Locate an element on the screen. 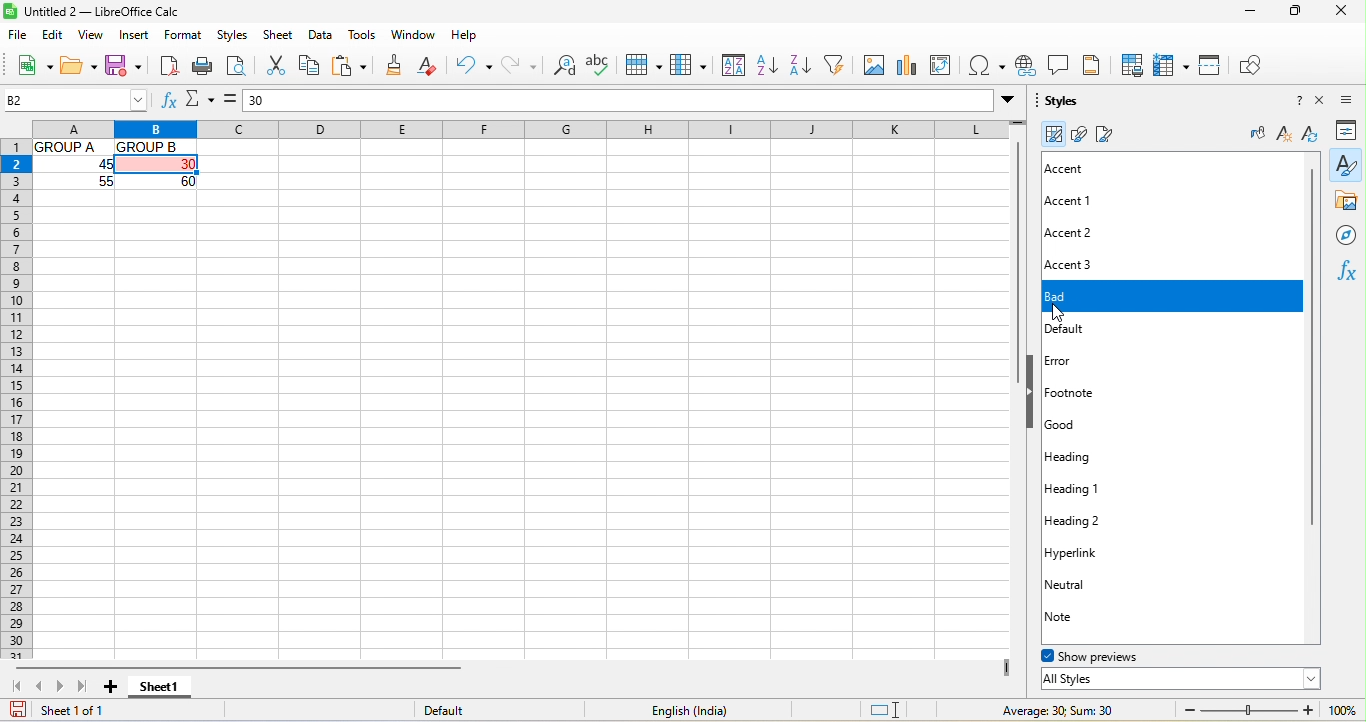 This screenshot has height=722, width=1366. hide is located at coordinates (1034, 393).